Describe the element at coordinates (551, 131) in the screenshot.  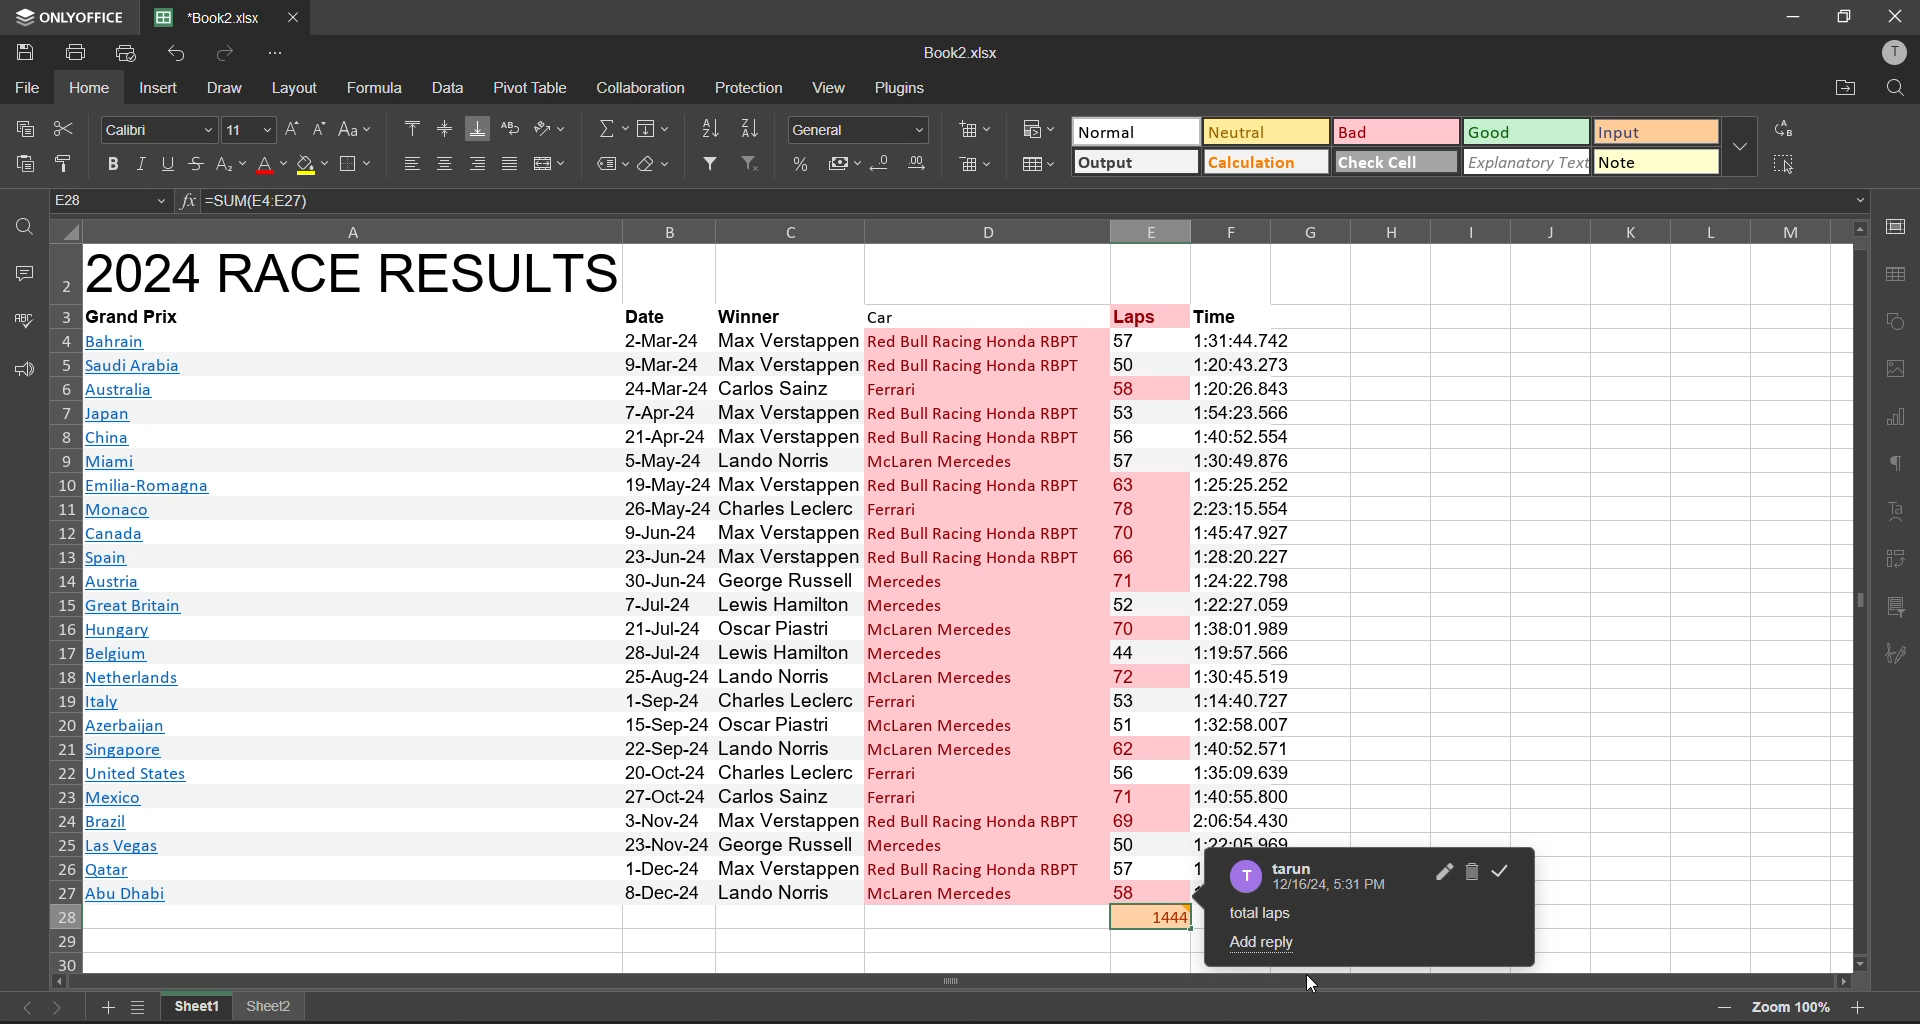
I see `orientation` at that location.